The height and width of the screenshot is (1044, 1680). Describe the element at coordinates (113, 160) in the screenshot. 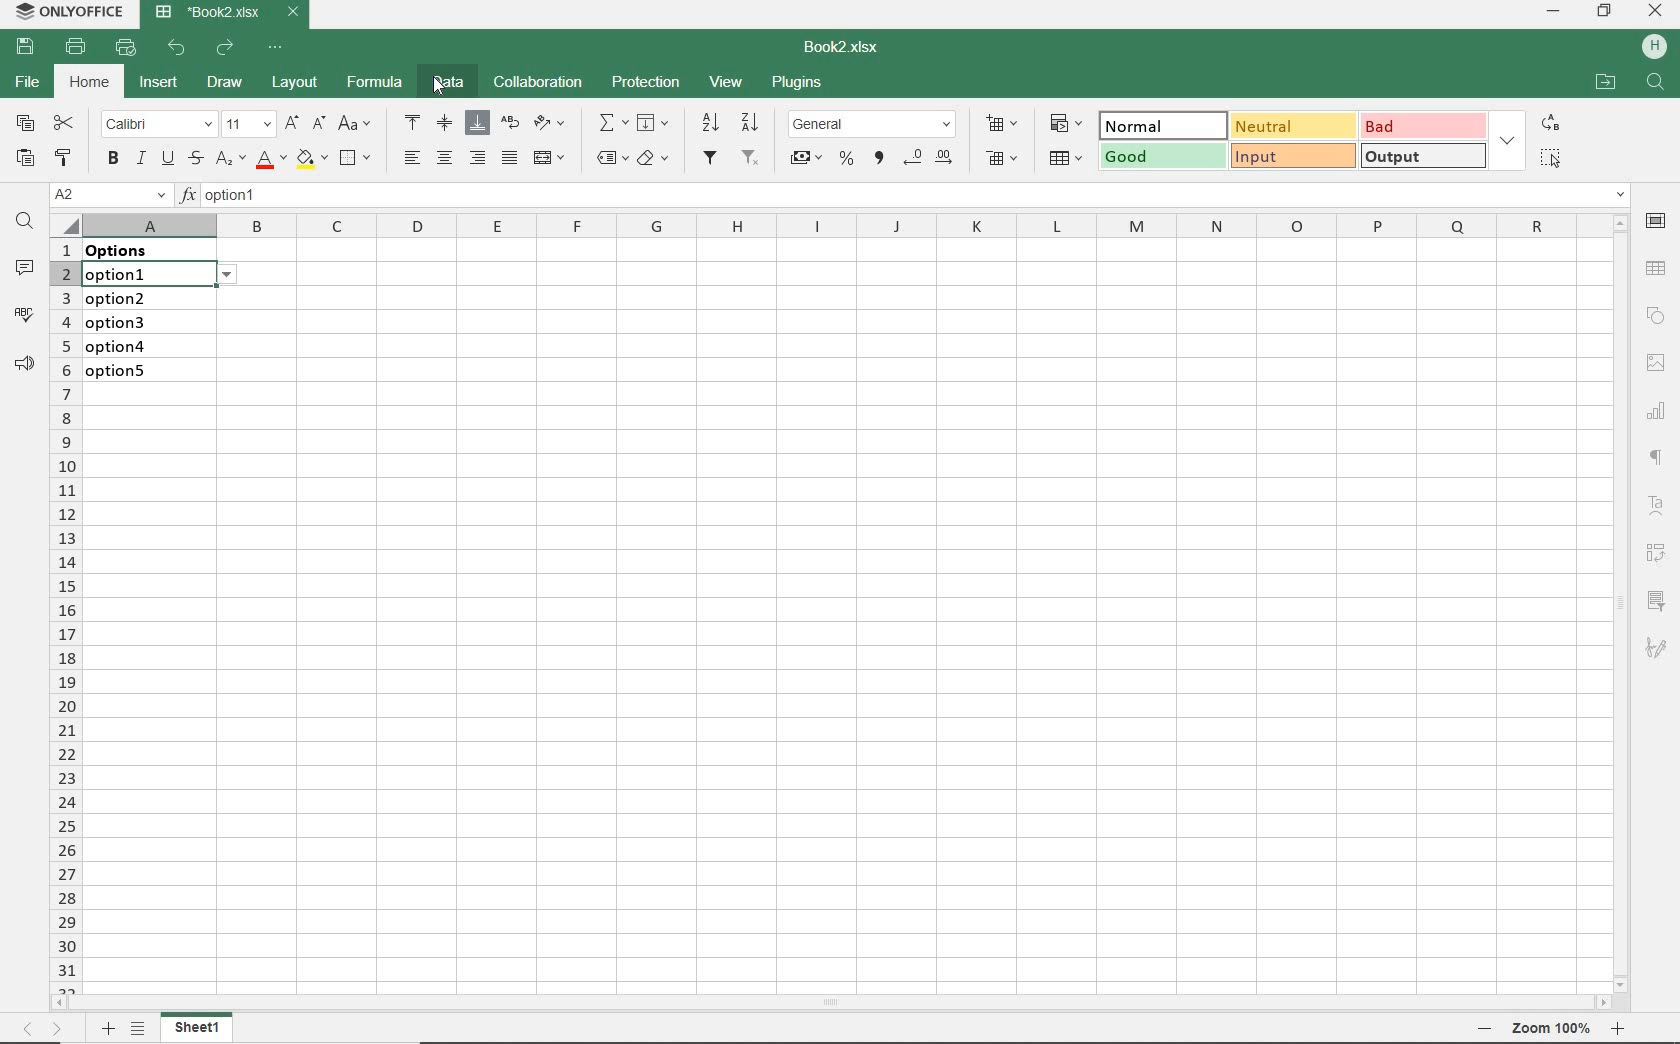

I see `BOLD` at that location.